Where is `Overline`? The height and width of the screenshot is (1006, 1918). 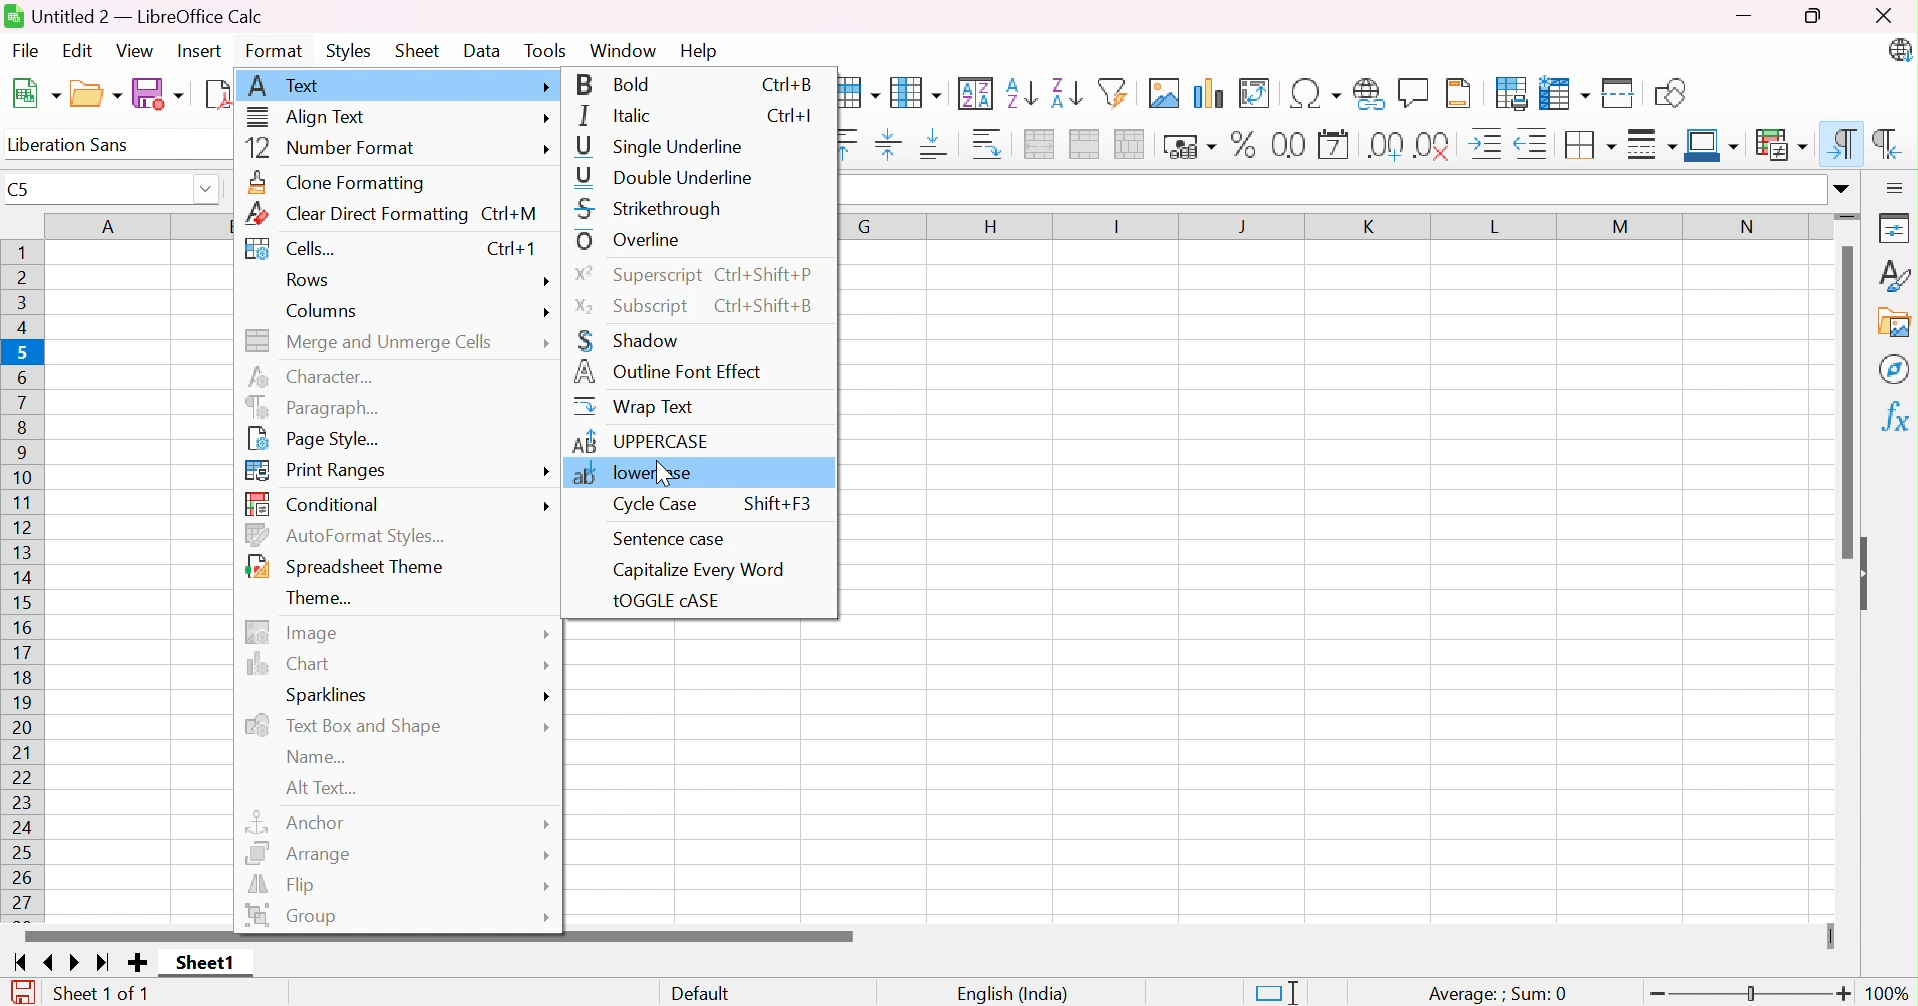
Overline is located at coordinates (631, 240).